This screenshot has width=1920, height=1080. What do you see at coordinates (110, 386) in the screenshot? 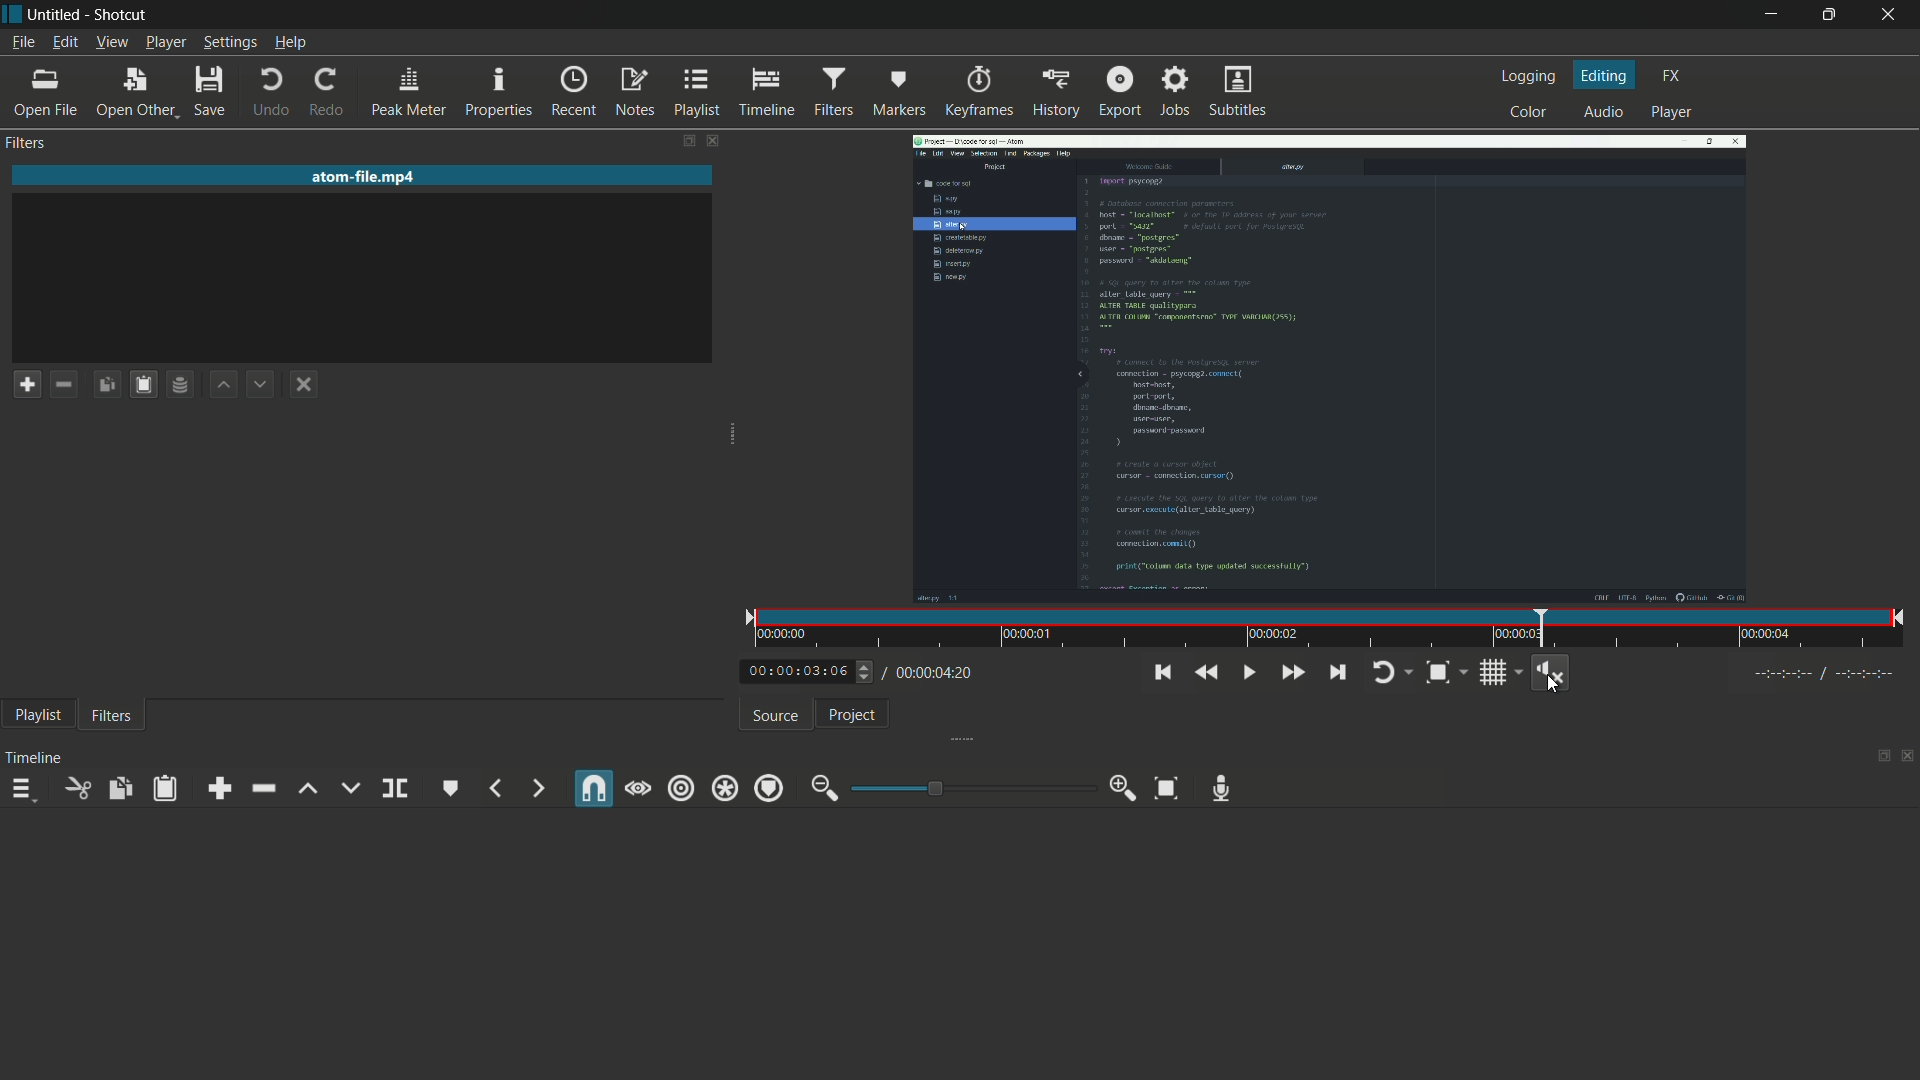
I see `copy checked filters` at bounding box center [110, 386].